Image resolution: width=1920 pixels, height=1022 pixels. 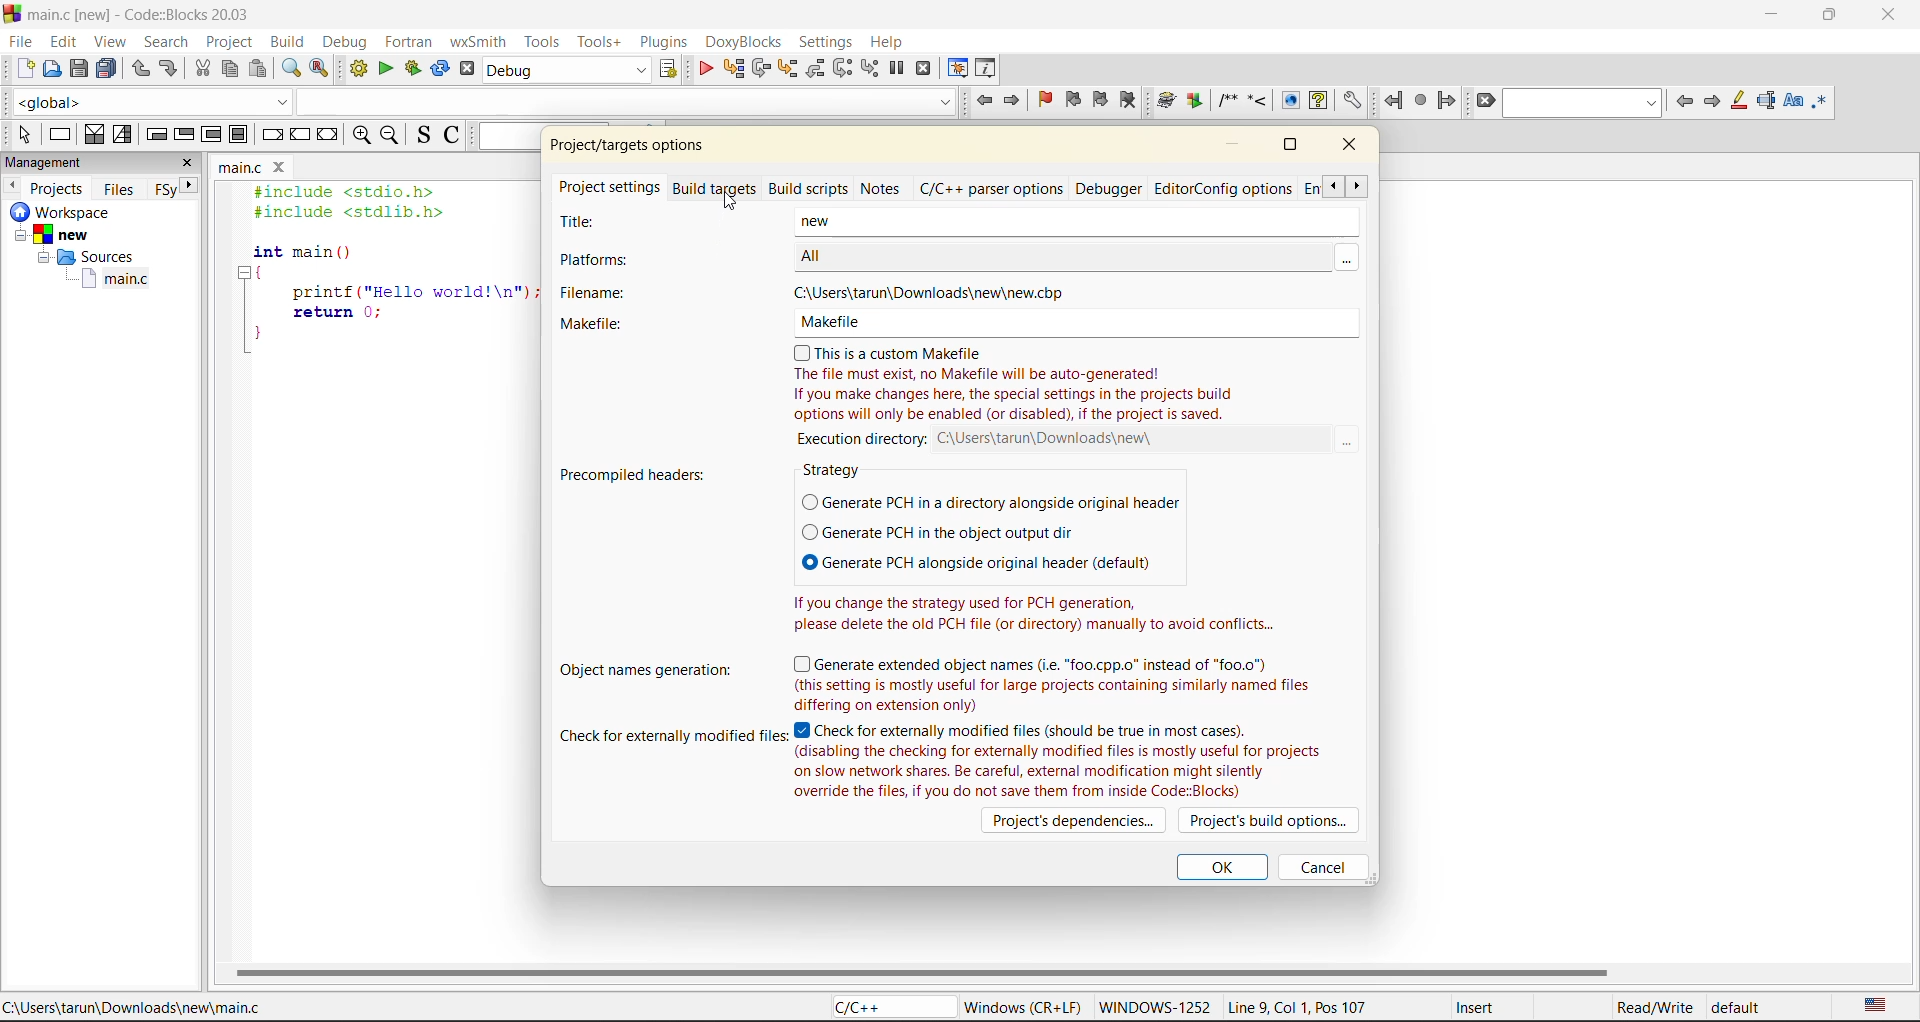 I want to click on Insert a comment block at the current line, so click(x=1227, y=101).